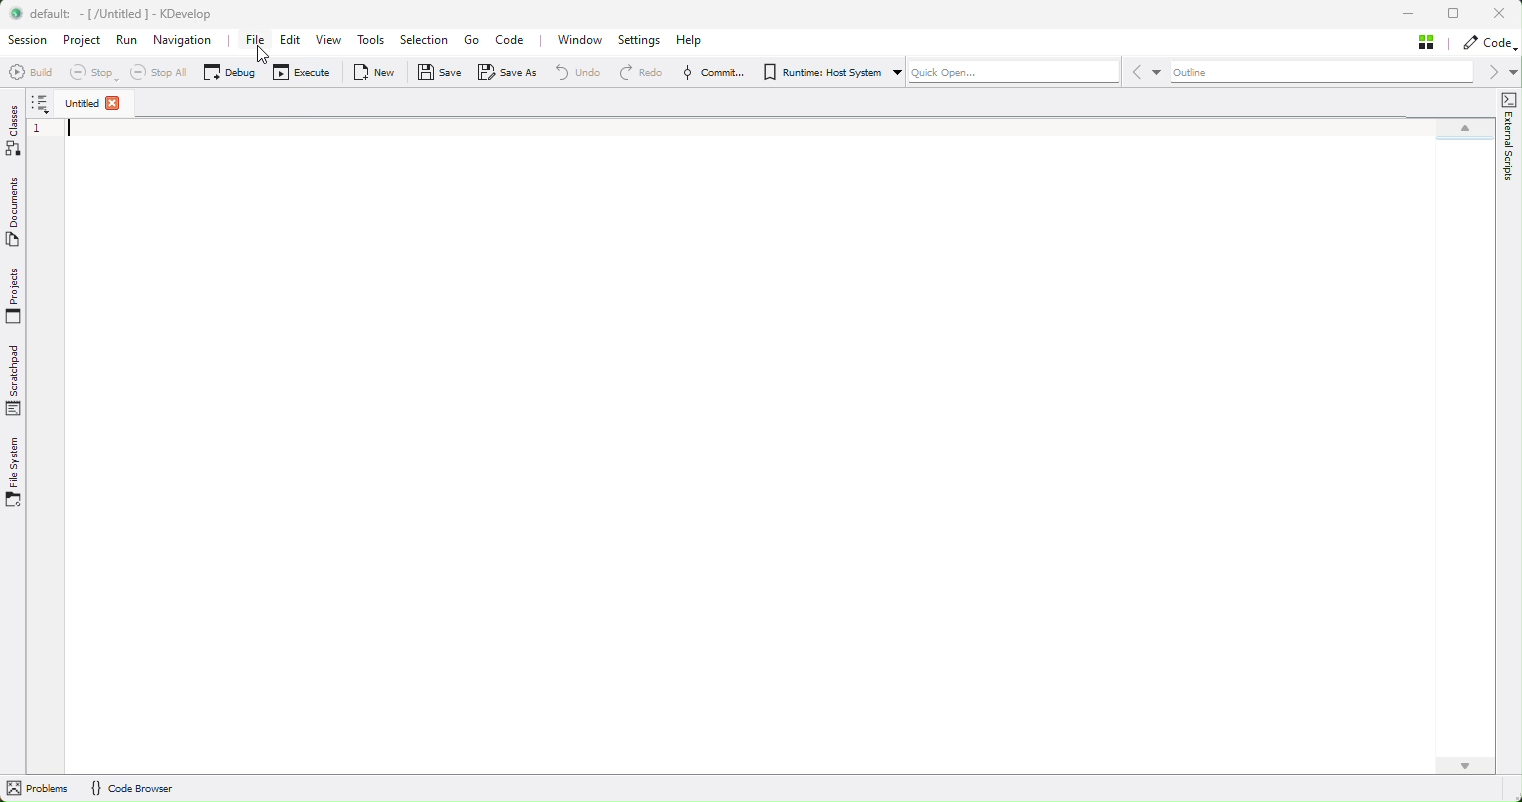 This screenshot has width=1522, height=802. What do you see at coordinates (31, 72) in the screenshot?
I see `Build` at bounding box center [31, 72].